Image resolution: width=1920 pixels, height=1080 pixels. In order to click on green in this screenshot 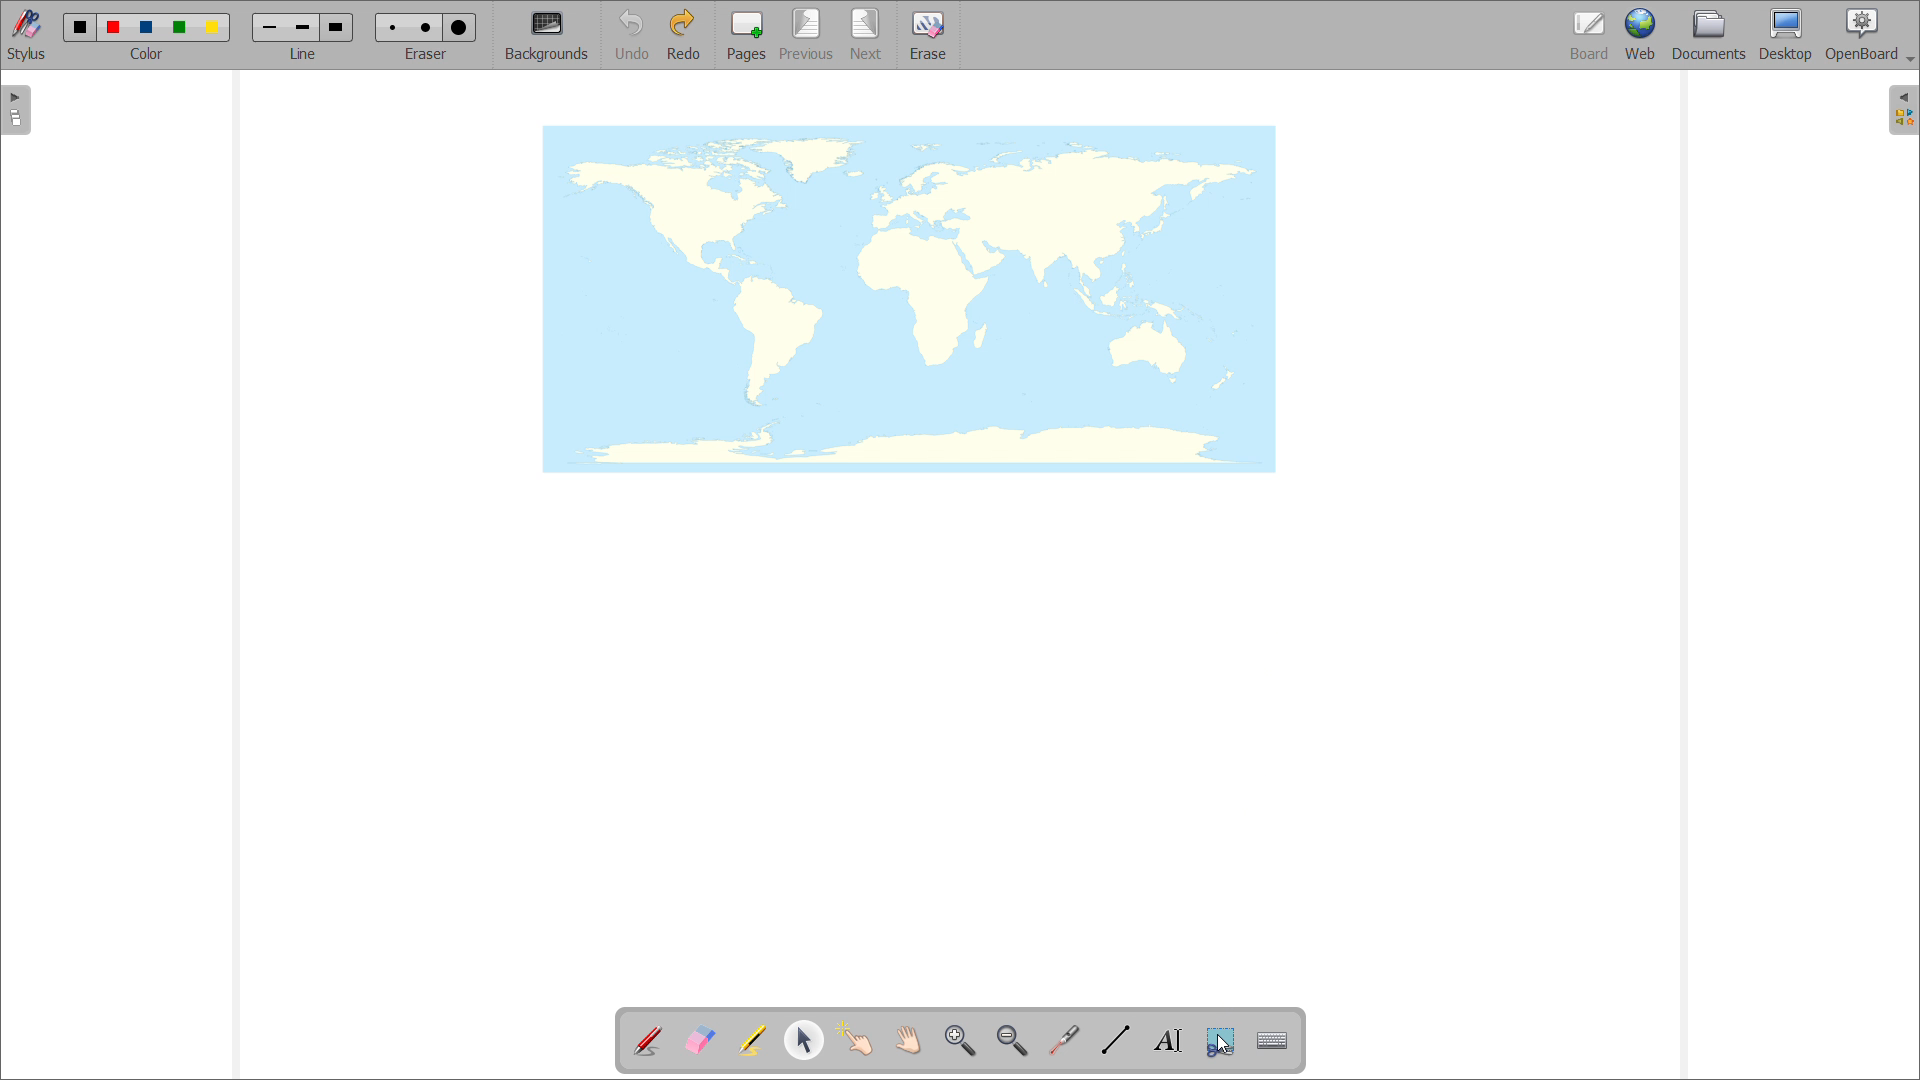, I will do `click(179, 27)`.